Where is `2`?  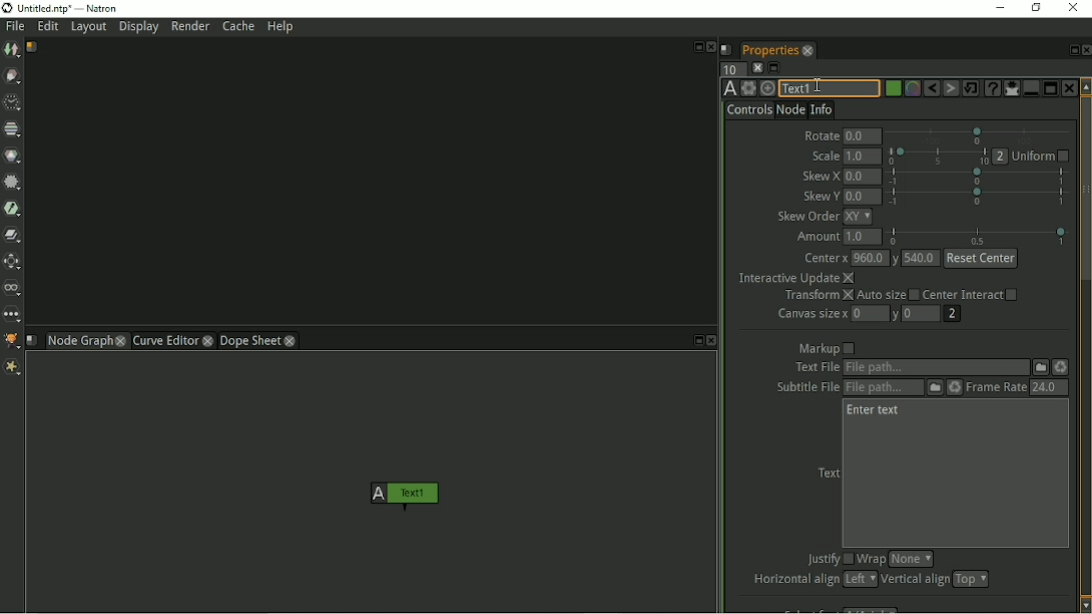
2 is located at coordinates (1001, 156).